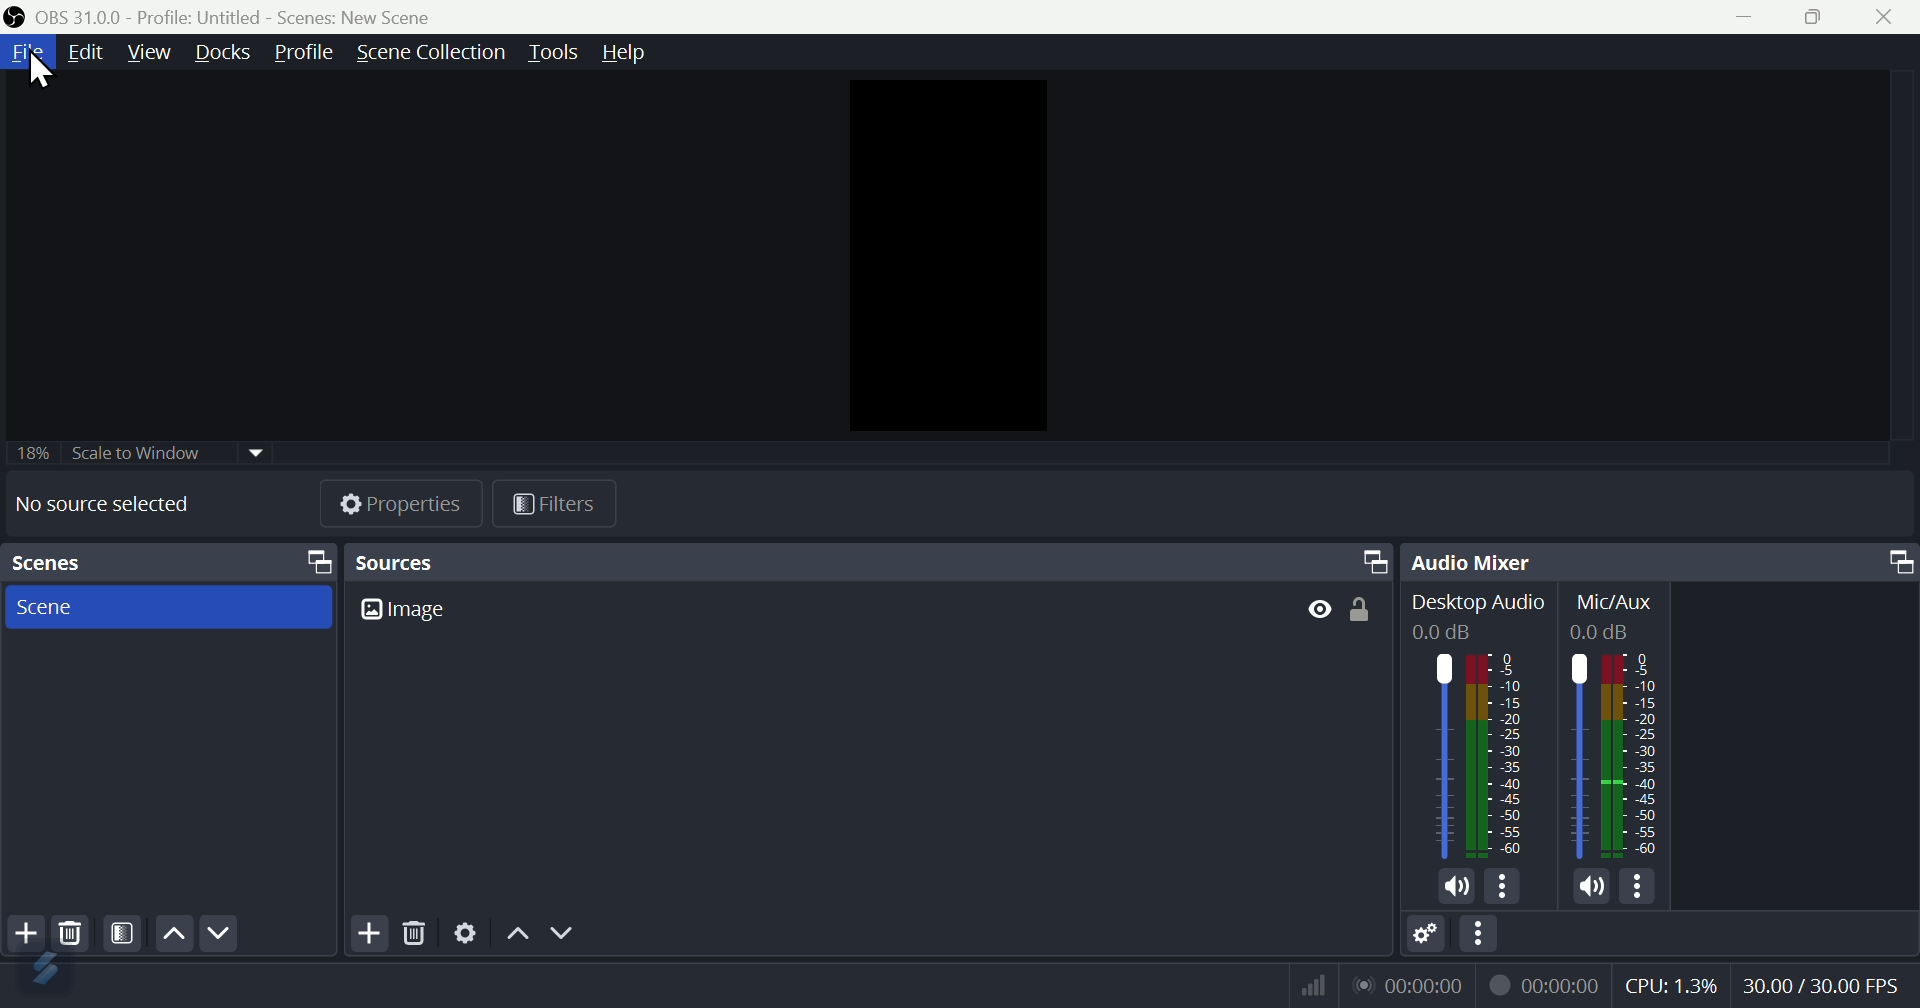 Image resolution: width=1920 pixels, height=1008 pixels. Describe the element at coordinates (1313, 988) in the screenshot. I see `network` at that location.